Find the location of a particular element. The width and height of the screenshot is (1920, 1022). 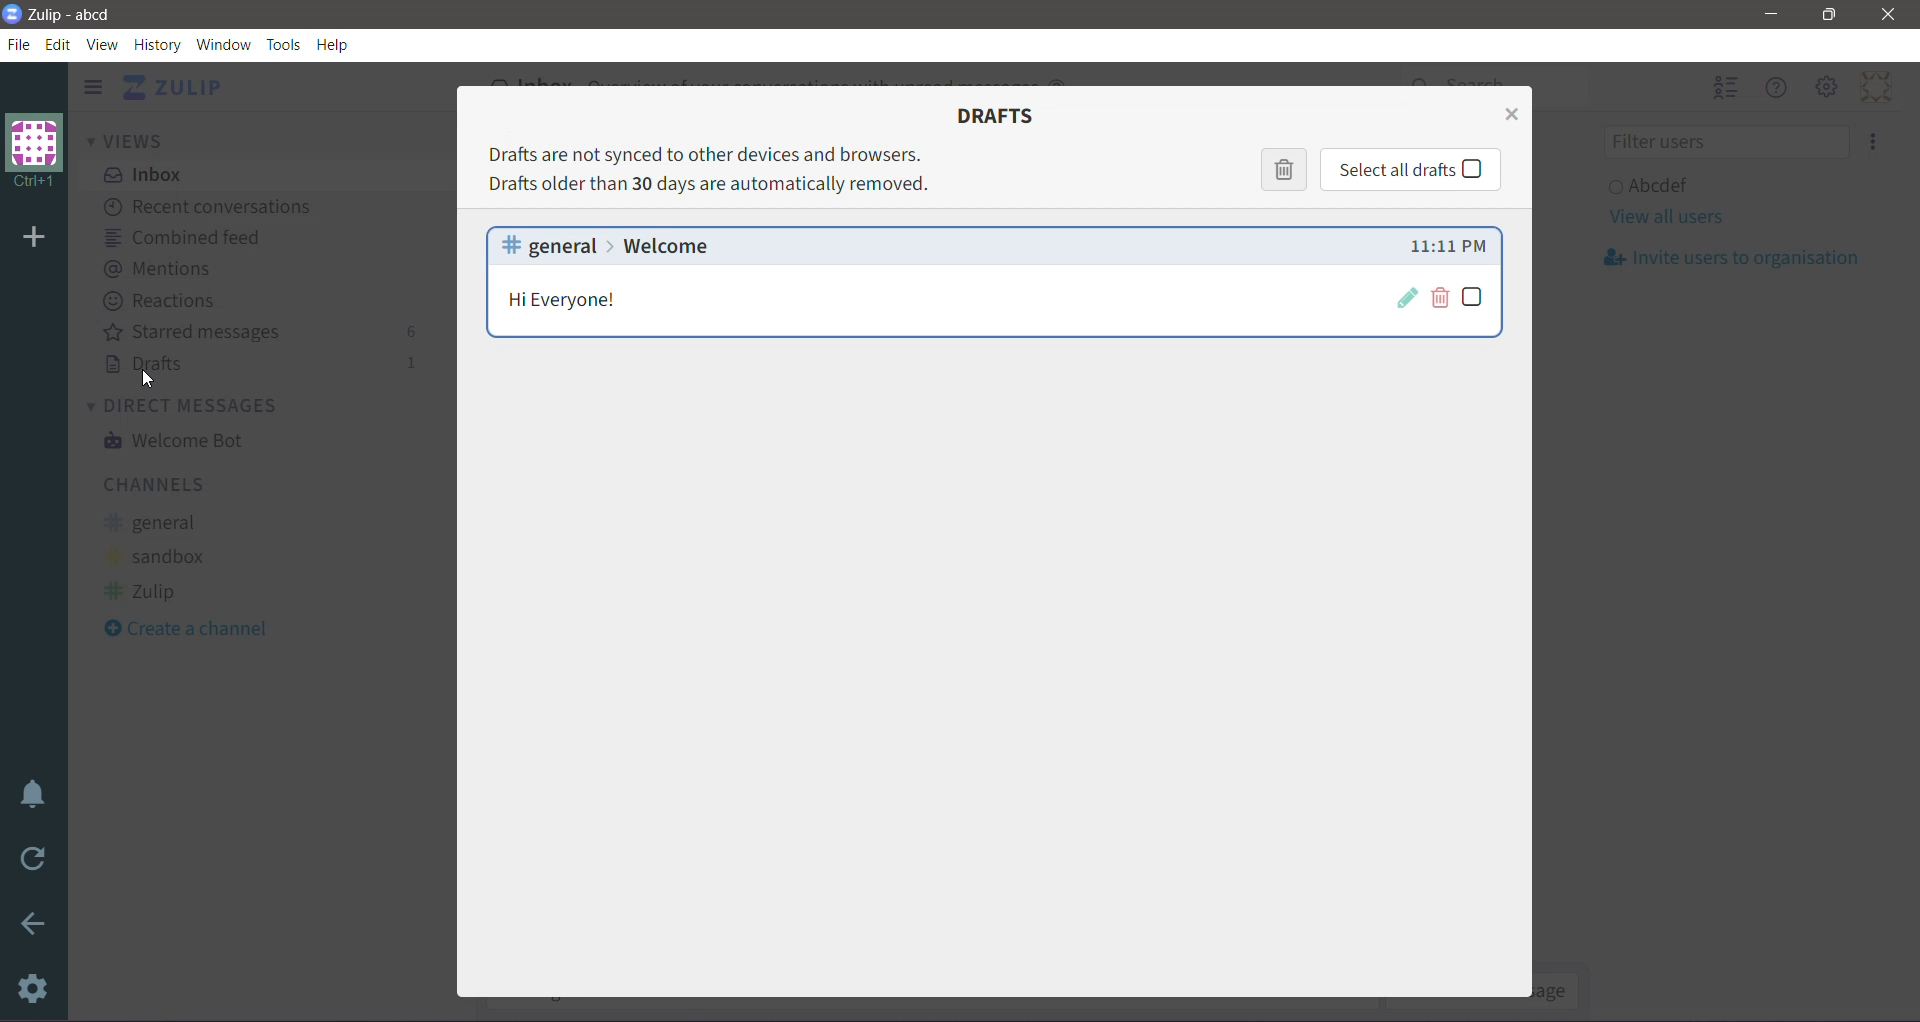

Invite usersto organization is located at coordinates (1738, 258).